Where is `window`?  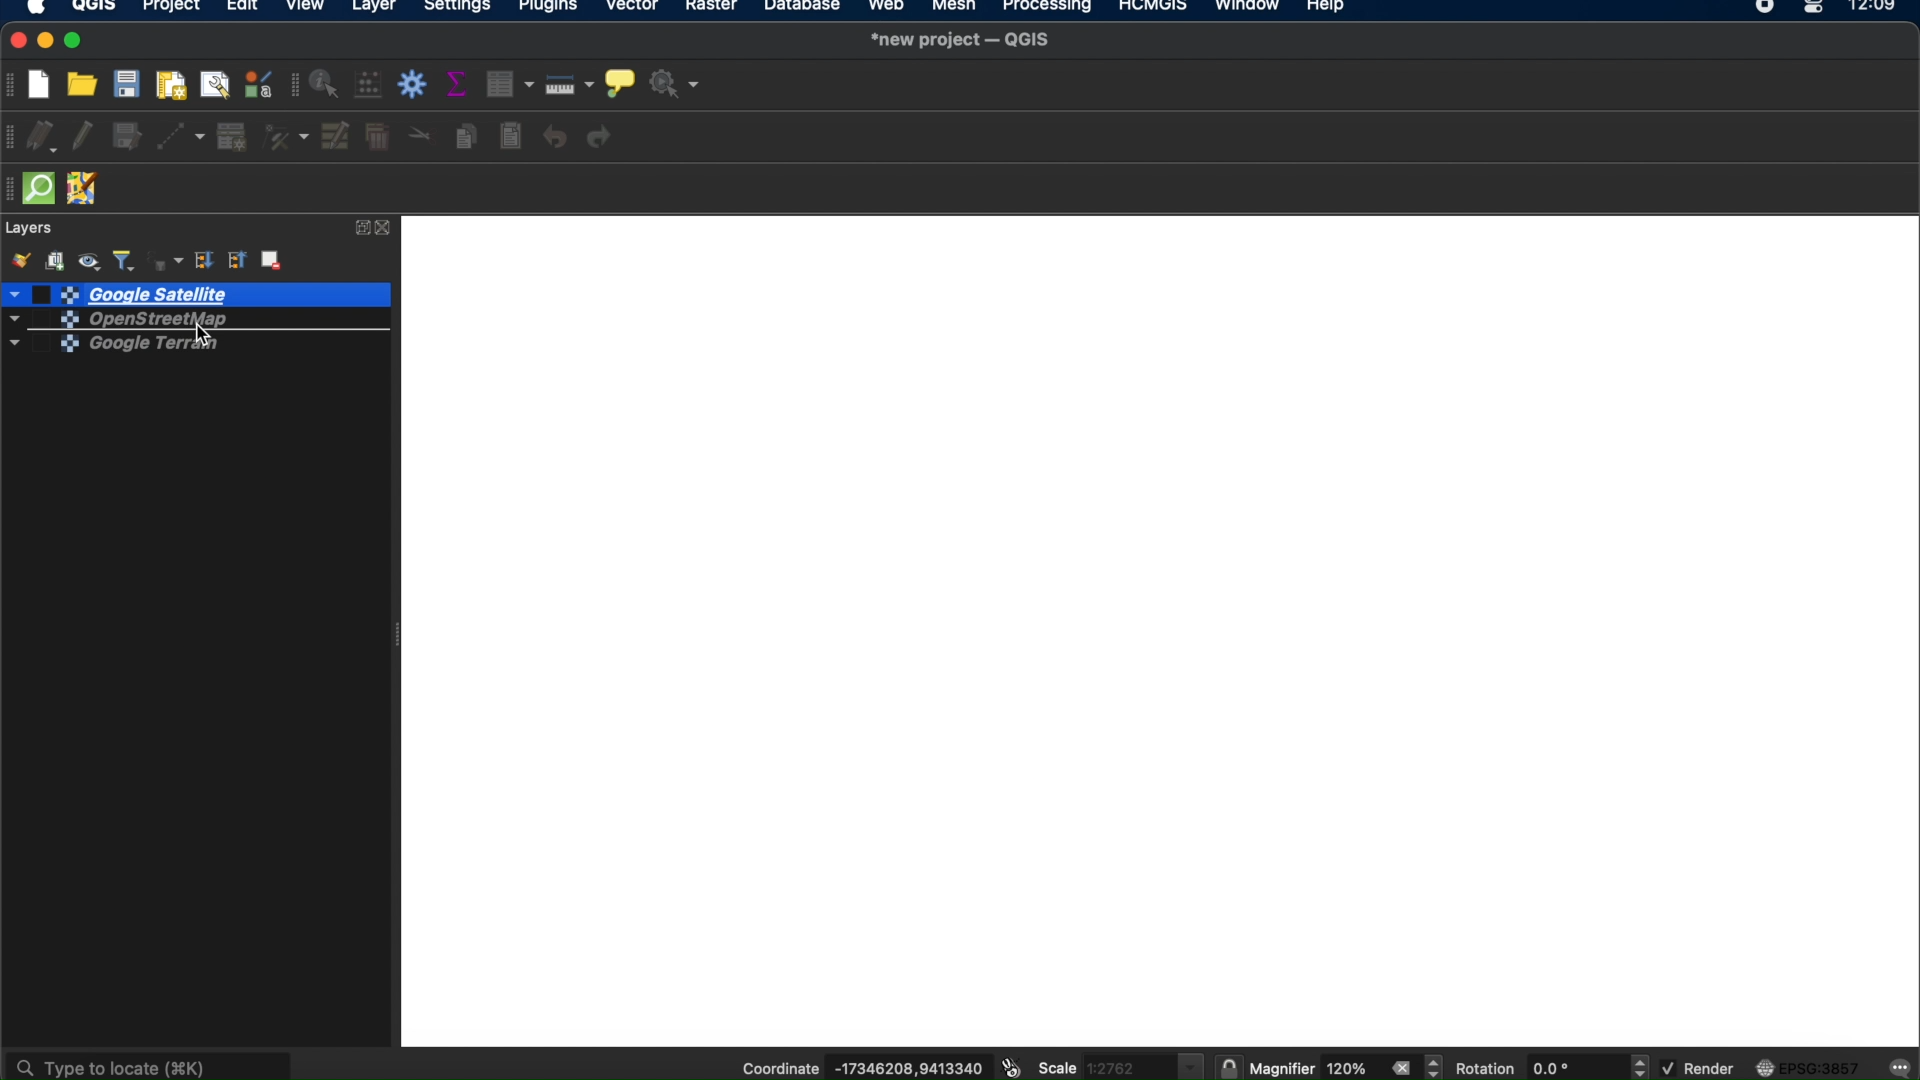 window is located at coordinates (1246, 8).